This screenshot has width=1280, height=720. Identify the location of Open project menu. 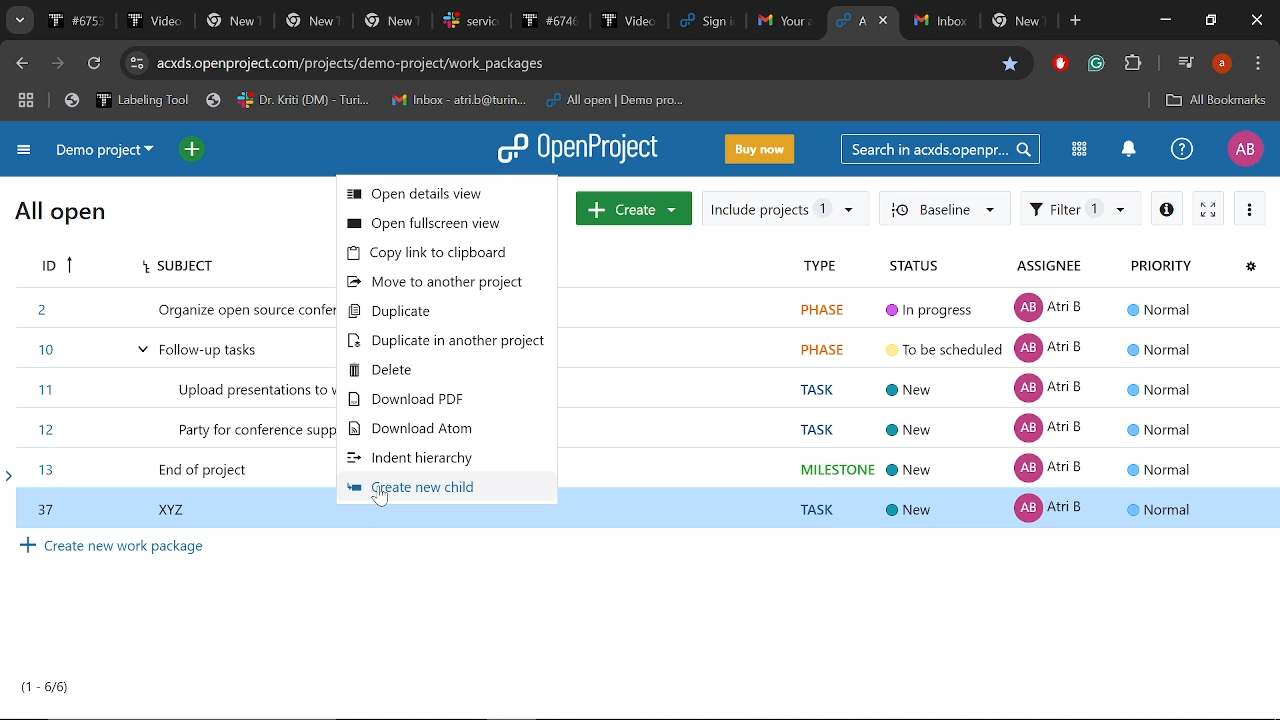
(579, 149).